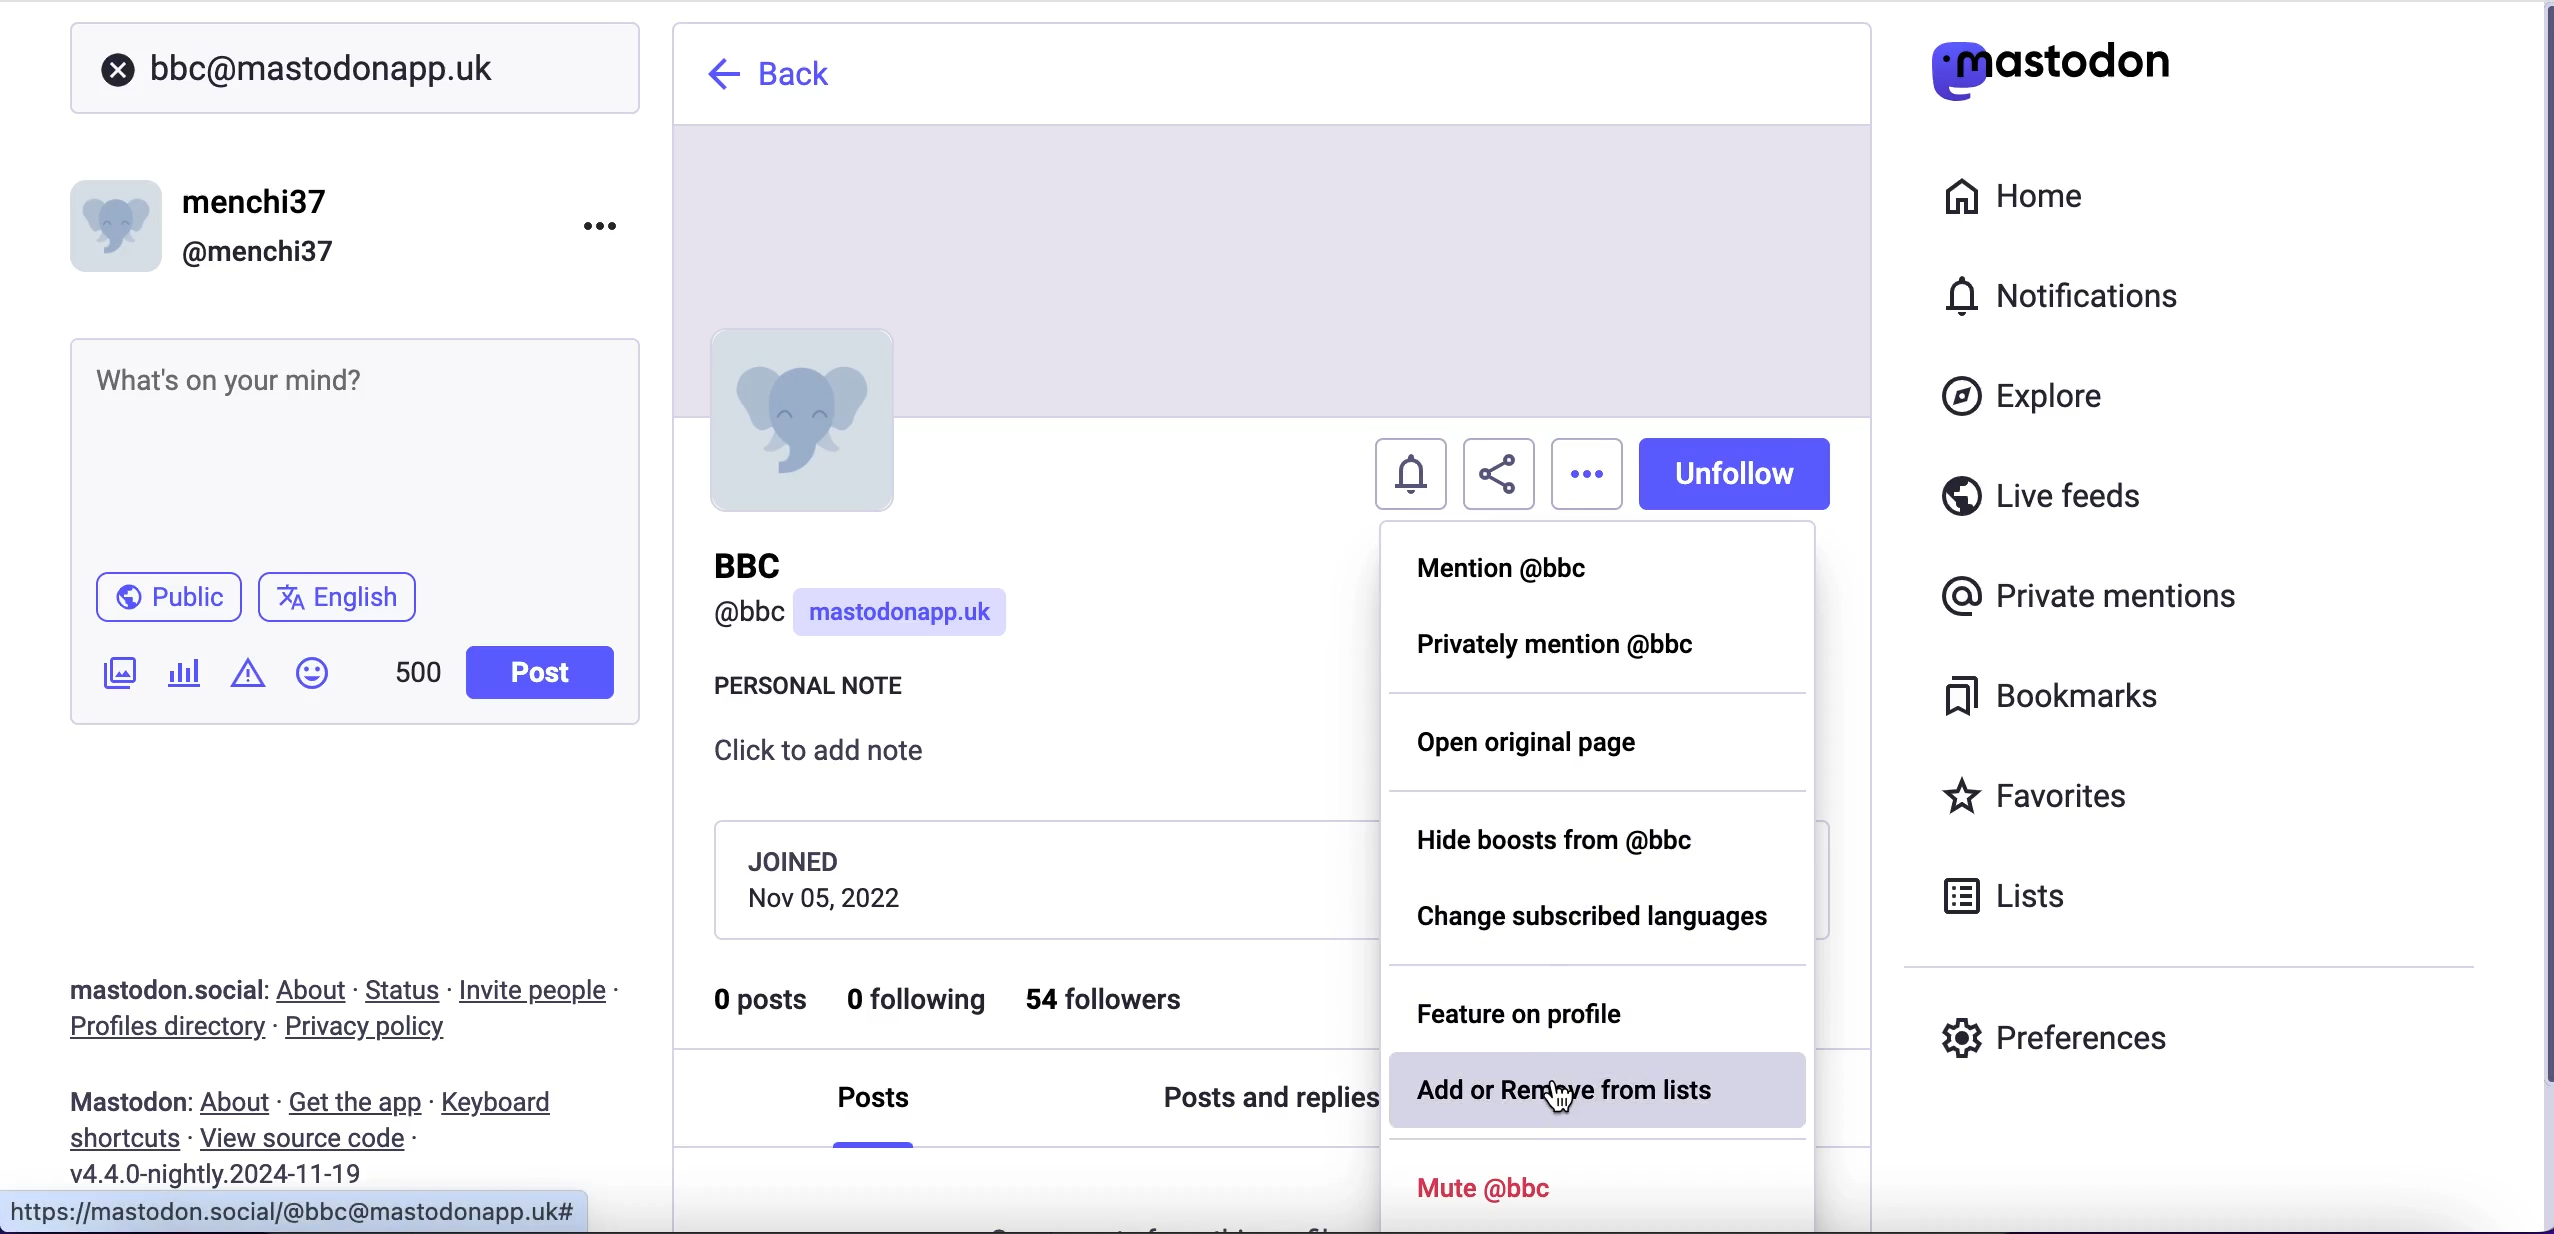 Image resolution: width=2554 pixels, height=1234 pixels. Describe the element at coordinates (140, 991) in the screenshot. I see `mastodon social` at that location.